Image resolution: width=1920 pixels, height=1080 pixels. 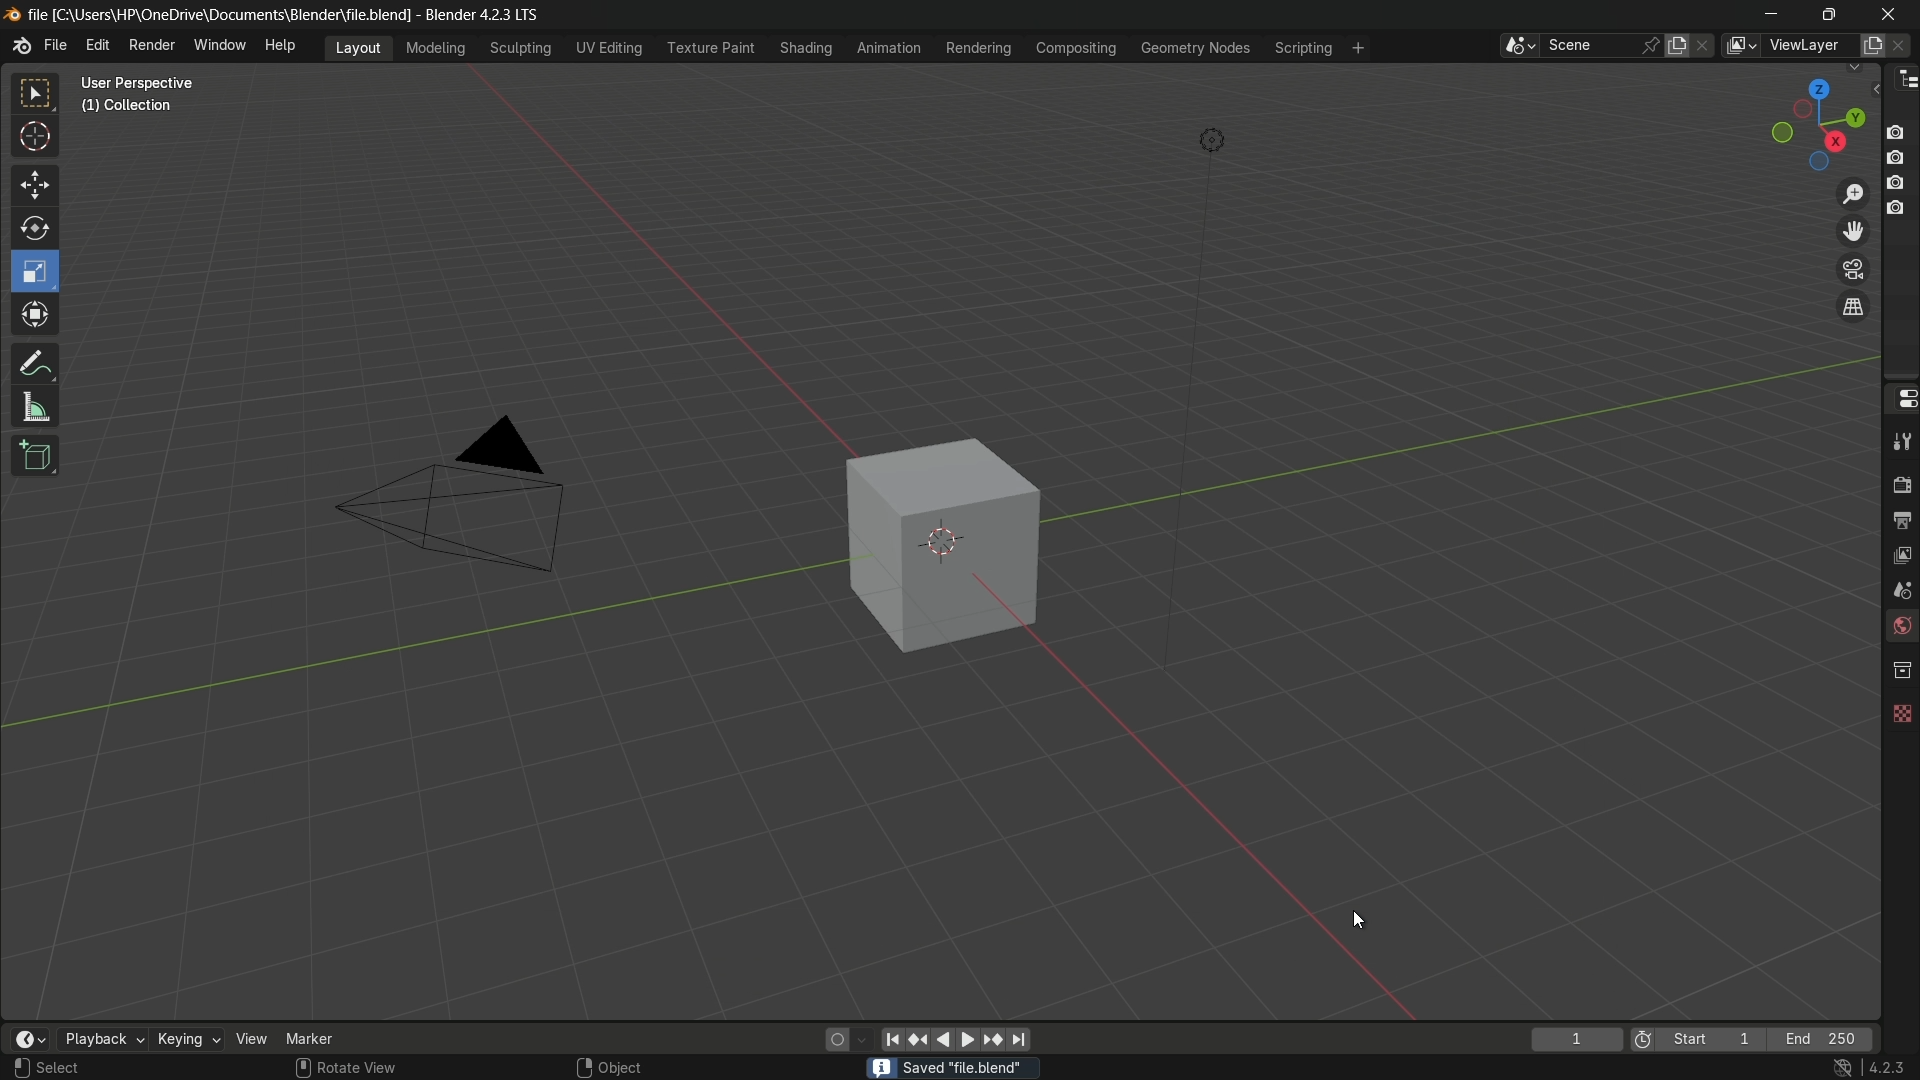 What do you see at coordinates (1078, 47) in the screenshot?
I see `compositing menu` at bounding box center [1078, 47].